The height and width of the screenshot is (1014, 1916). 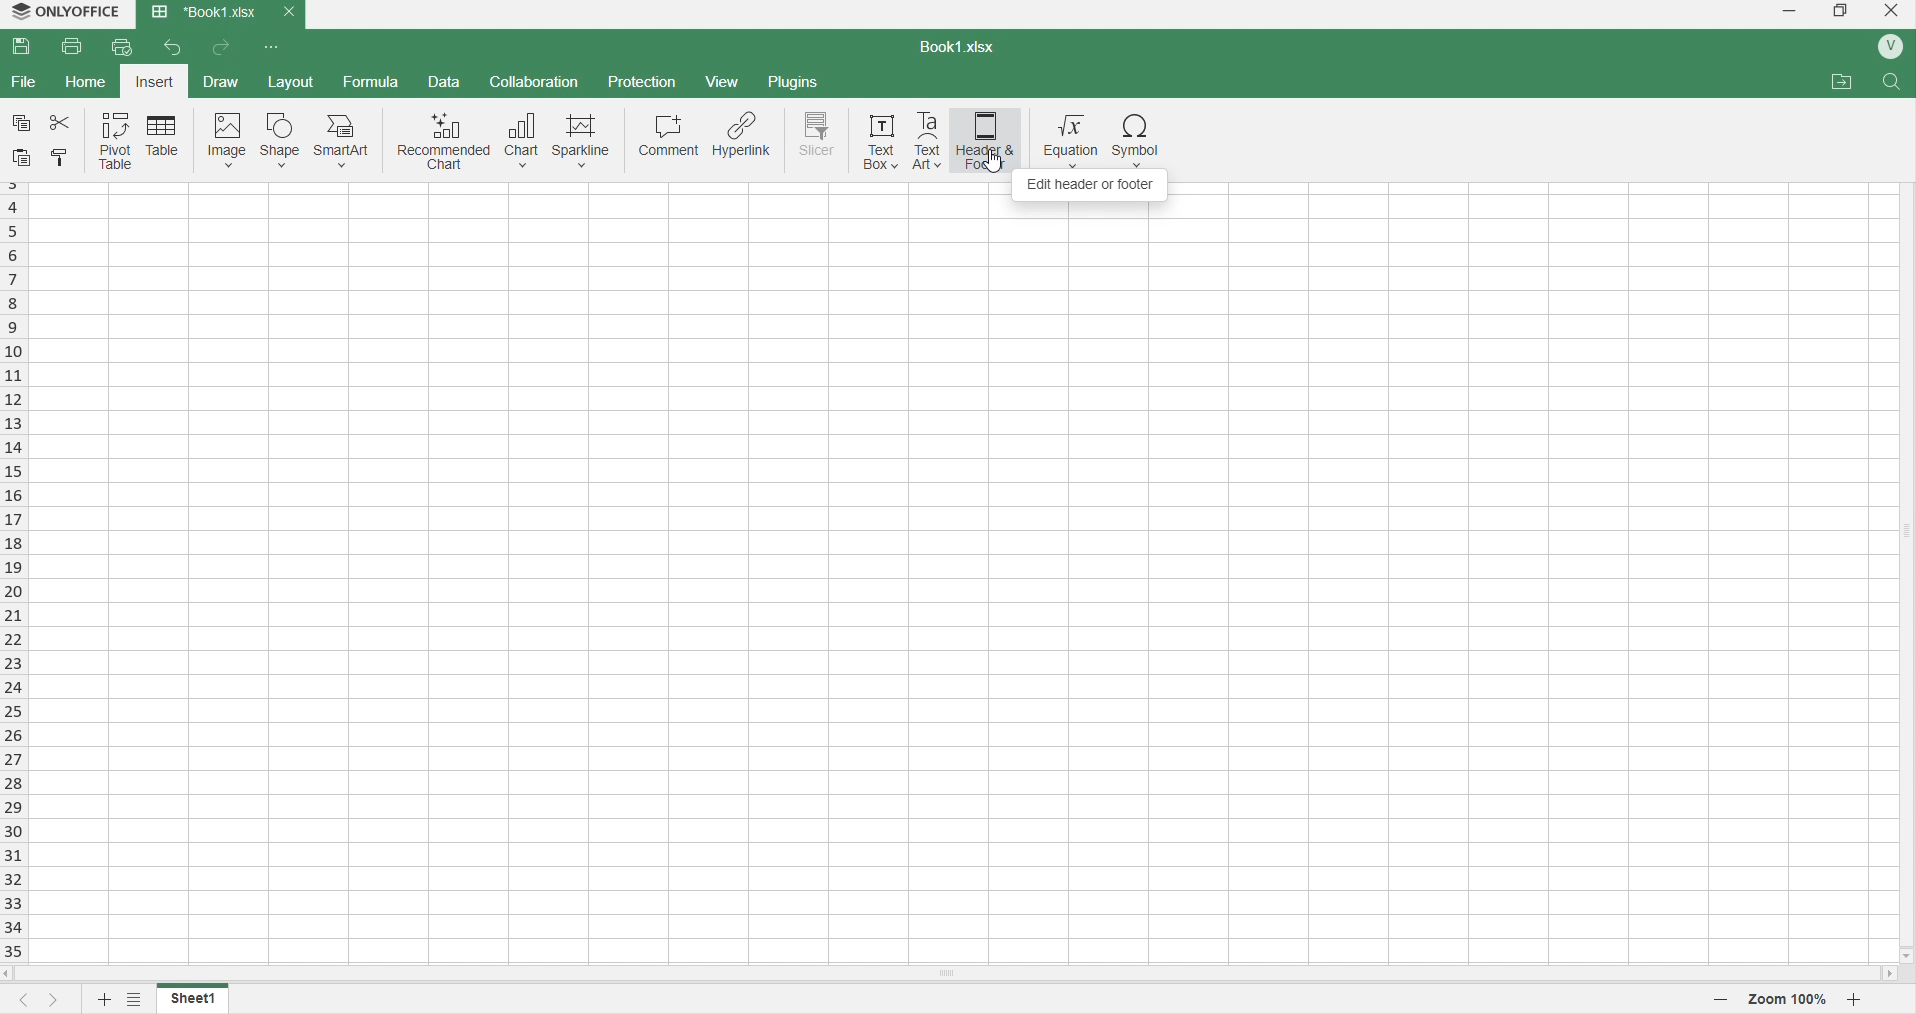 I want to click on options, so click(x=274, y=47).